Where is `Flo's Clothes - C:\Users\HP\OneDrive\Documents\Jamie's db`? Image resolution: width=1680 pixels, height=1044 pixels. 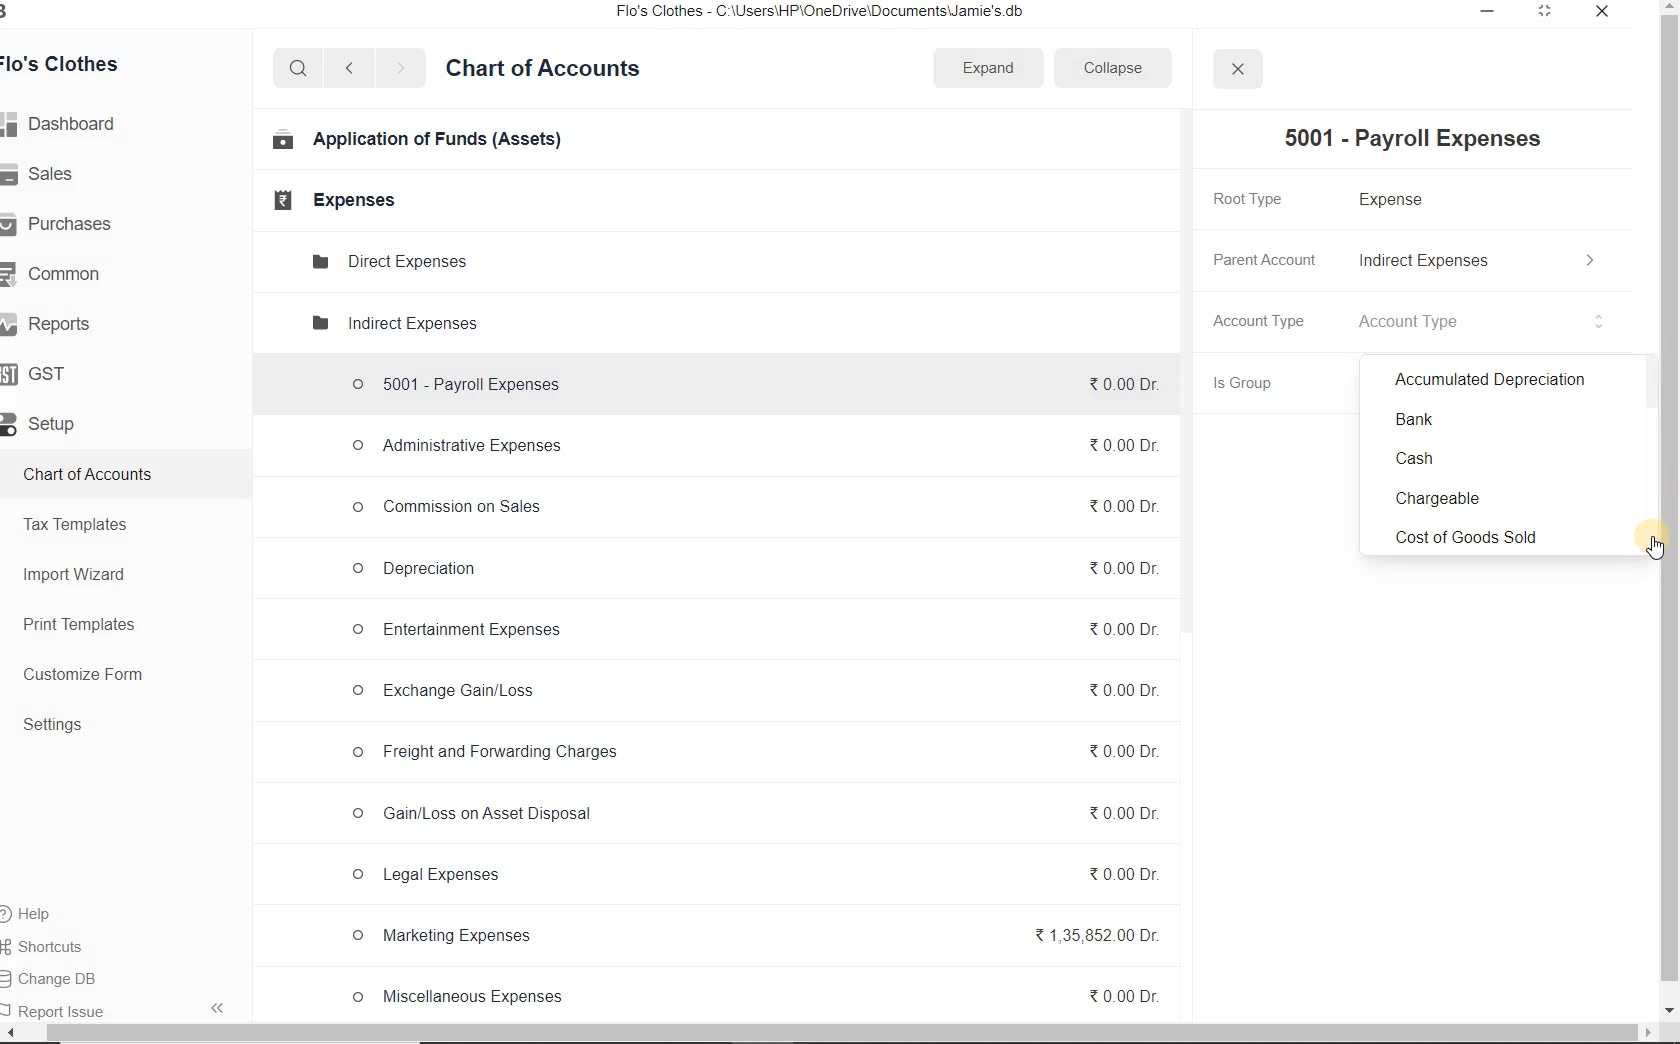
Flo's Clothes - C:\Users\HP\OneDrive\Documents\Jamie's db is located at coordinates (828, 13).